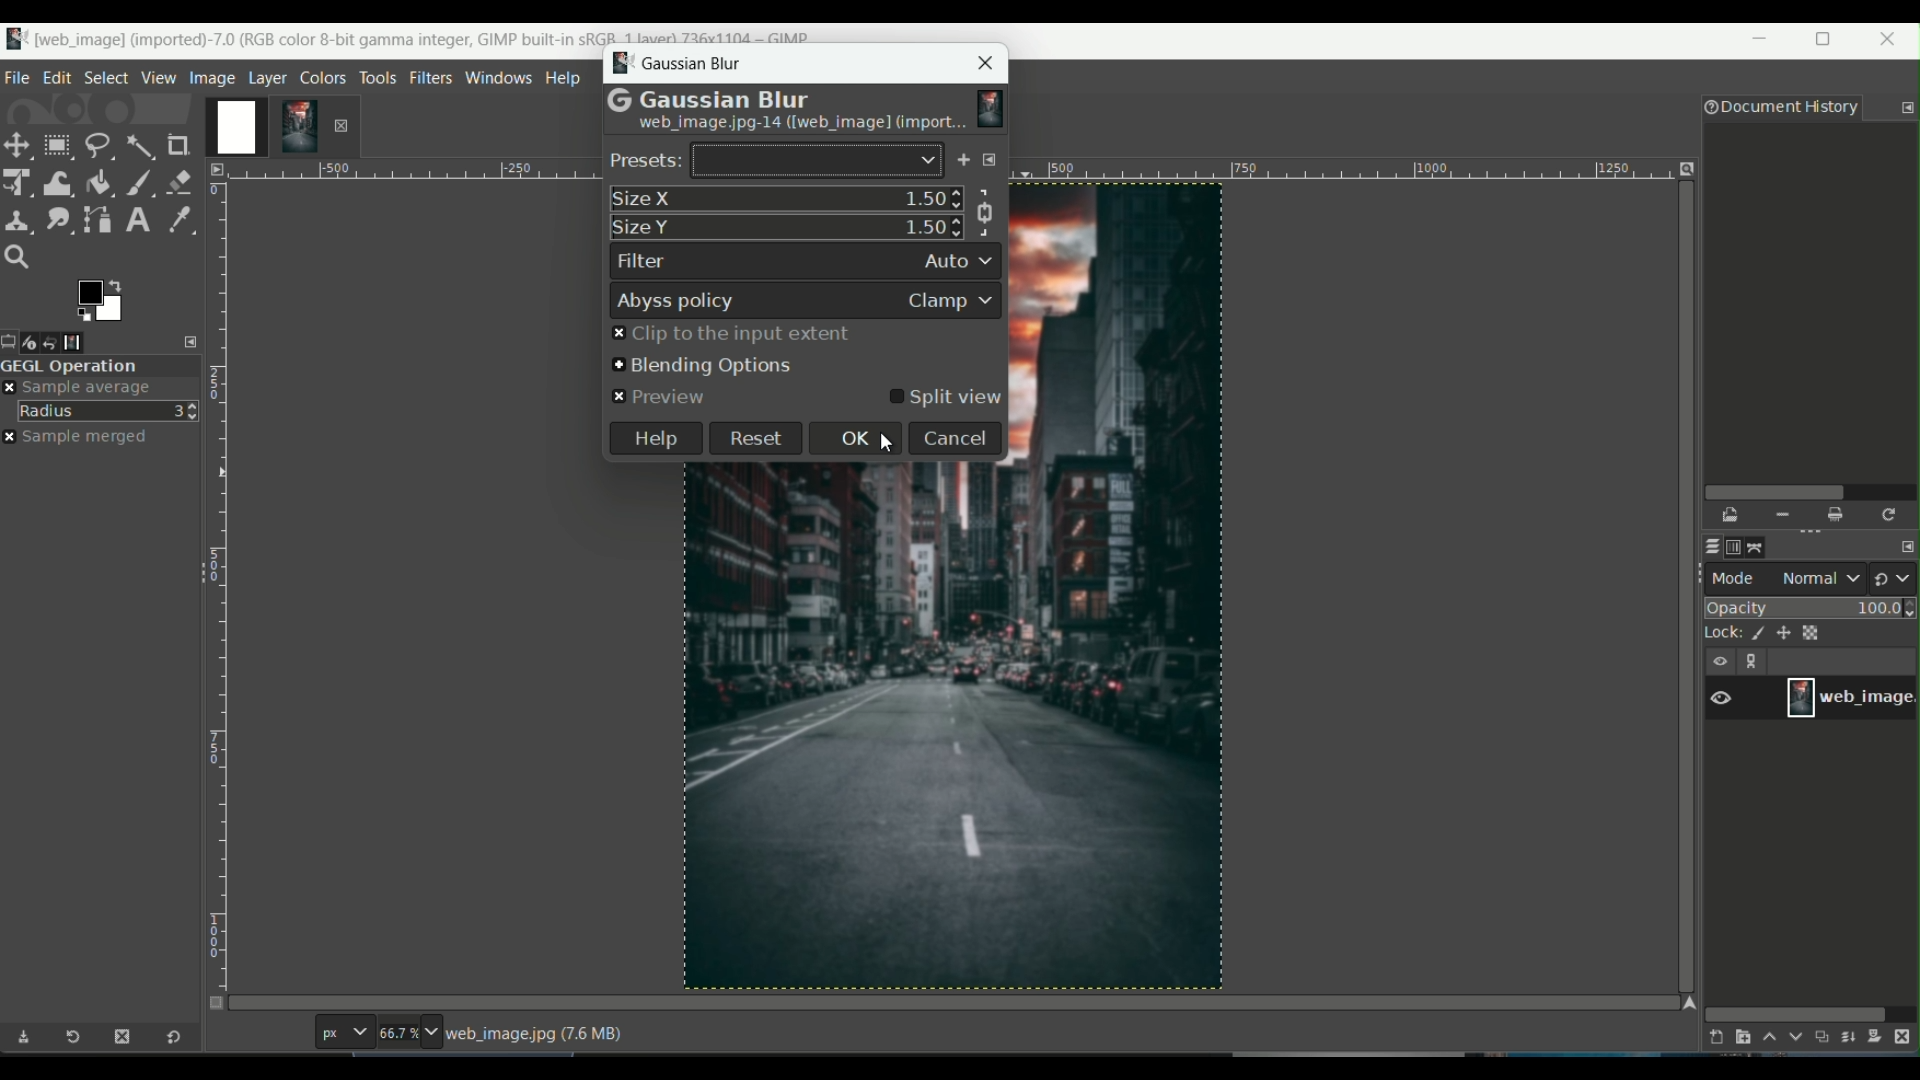  Describe the element at coordinates (539, 1034) in the screenshot. I see `description` at that location.